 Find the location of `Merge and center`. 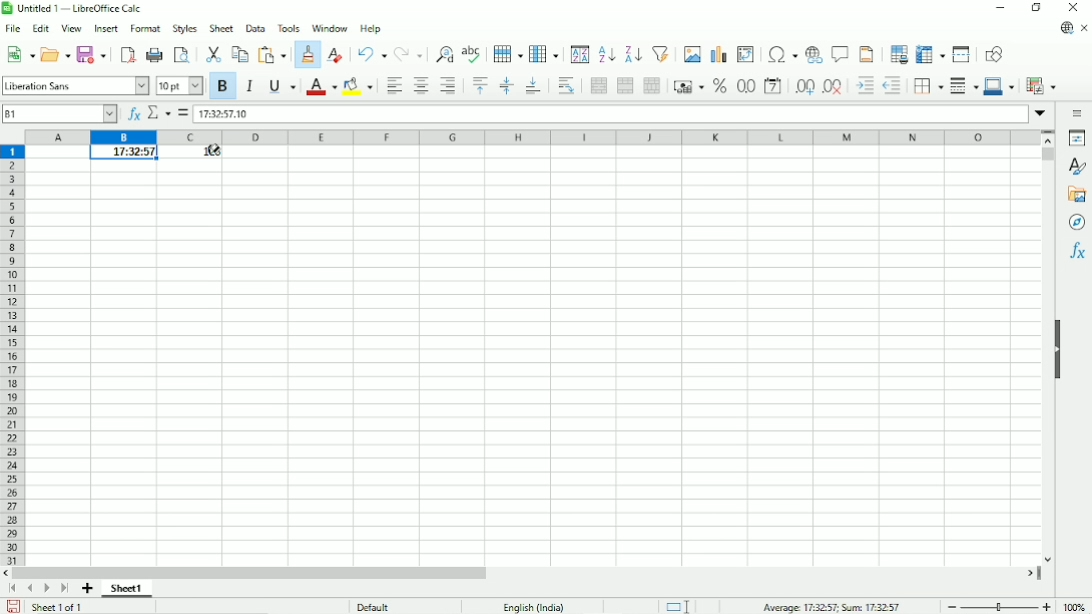

Merge and center is located at coordinates (596, 87).